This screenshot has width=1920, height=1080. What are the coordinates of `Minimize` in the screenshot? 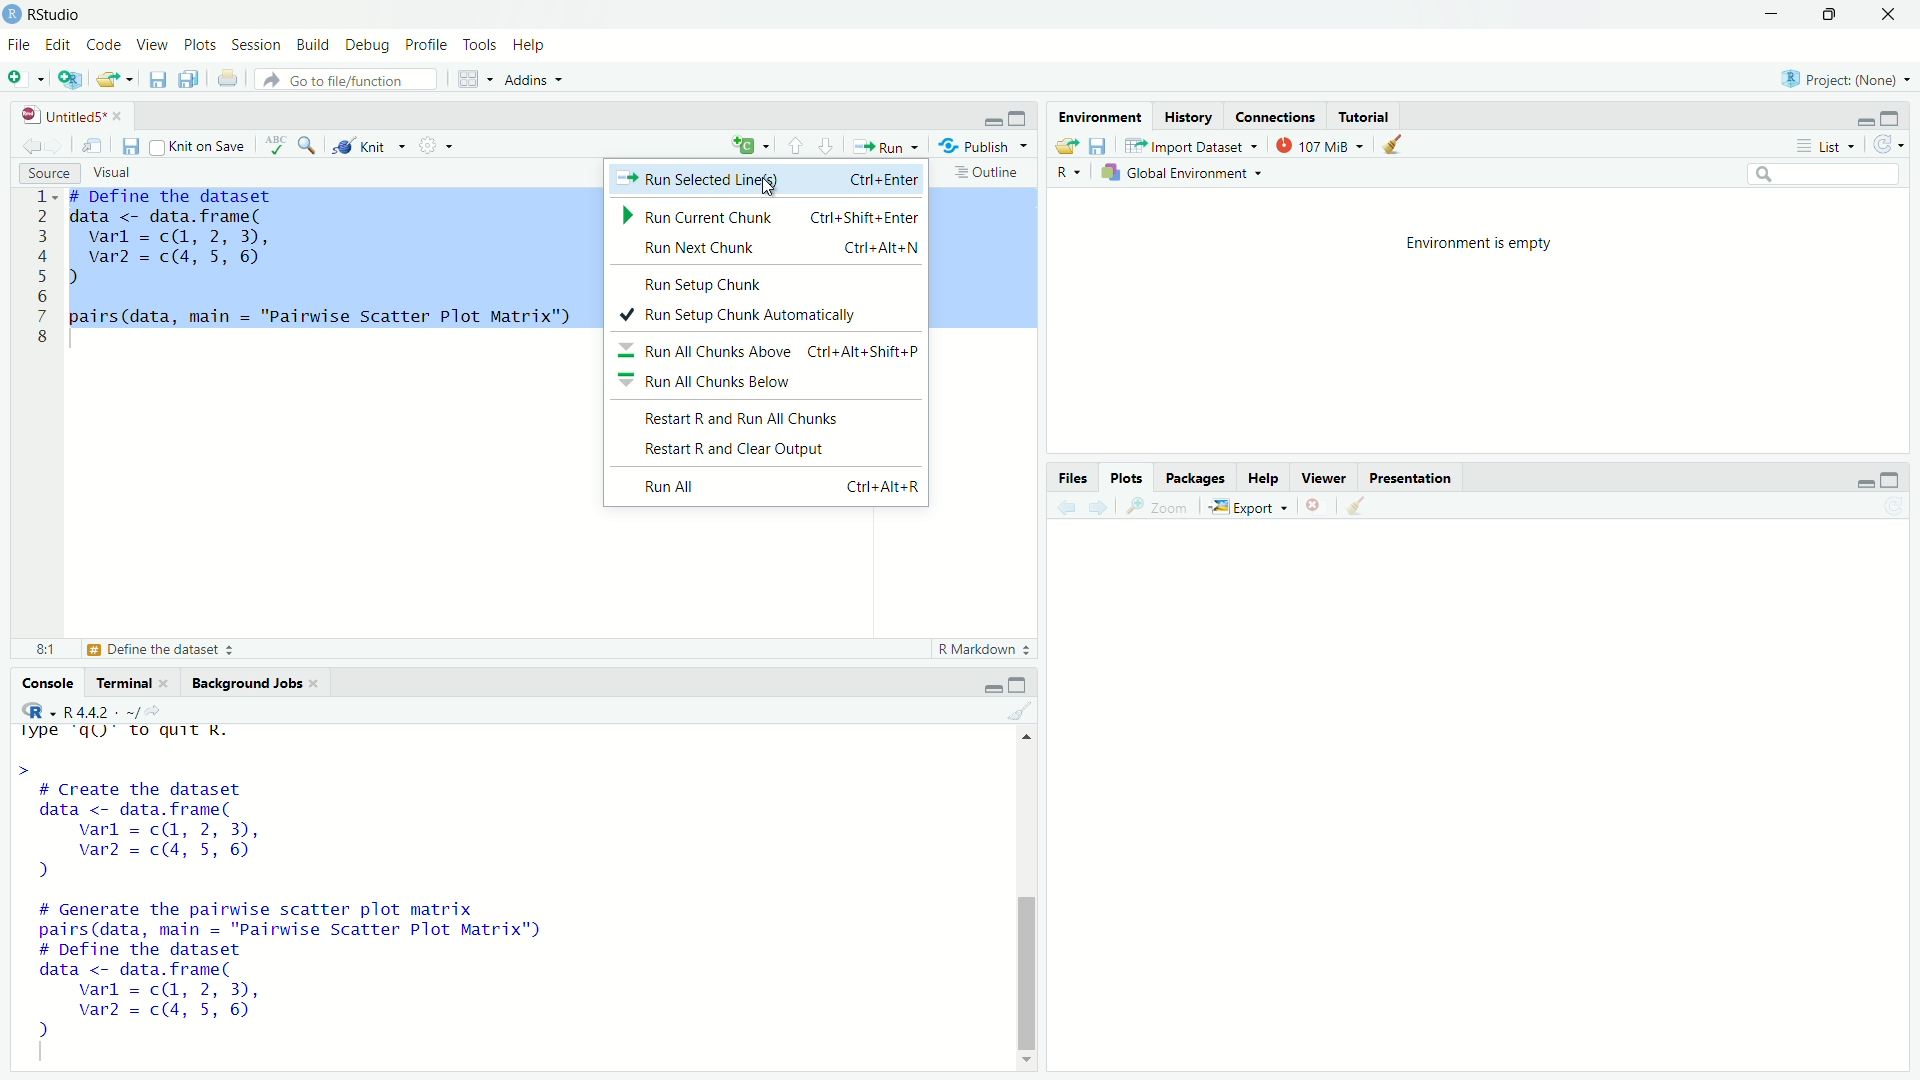 It's located at (992, 120).